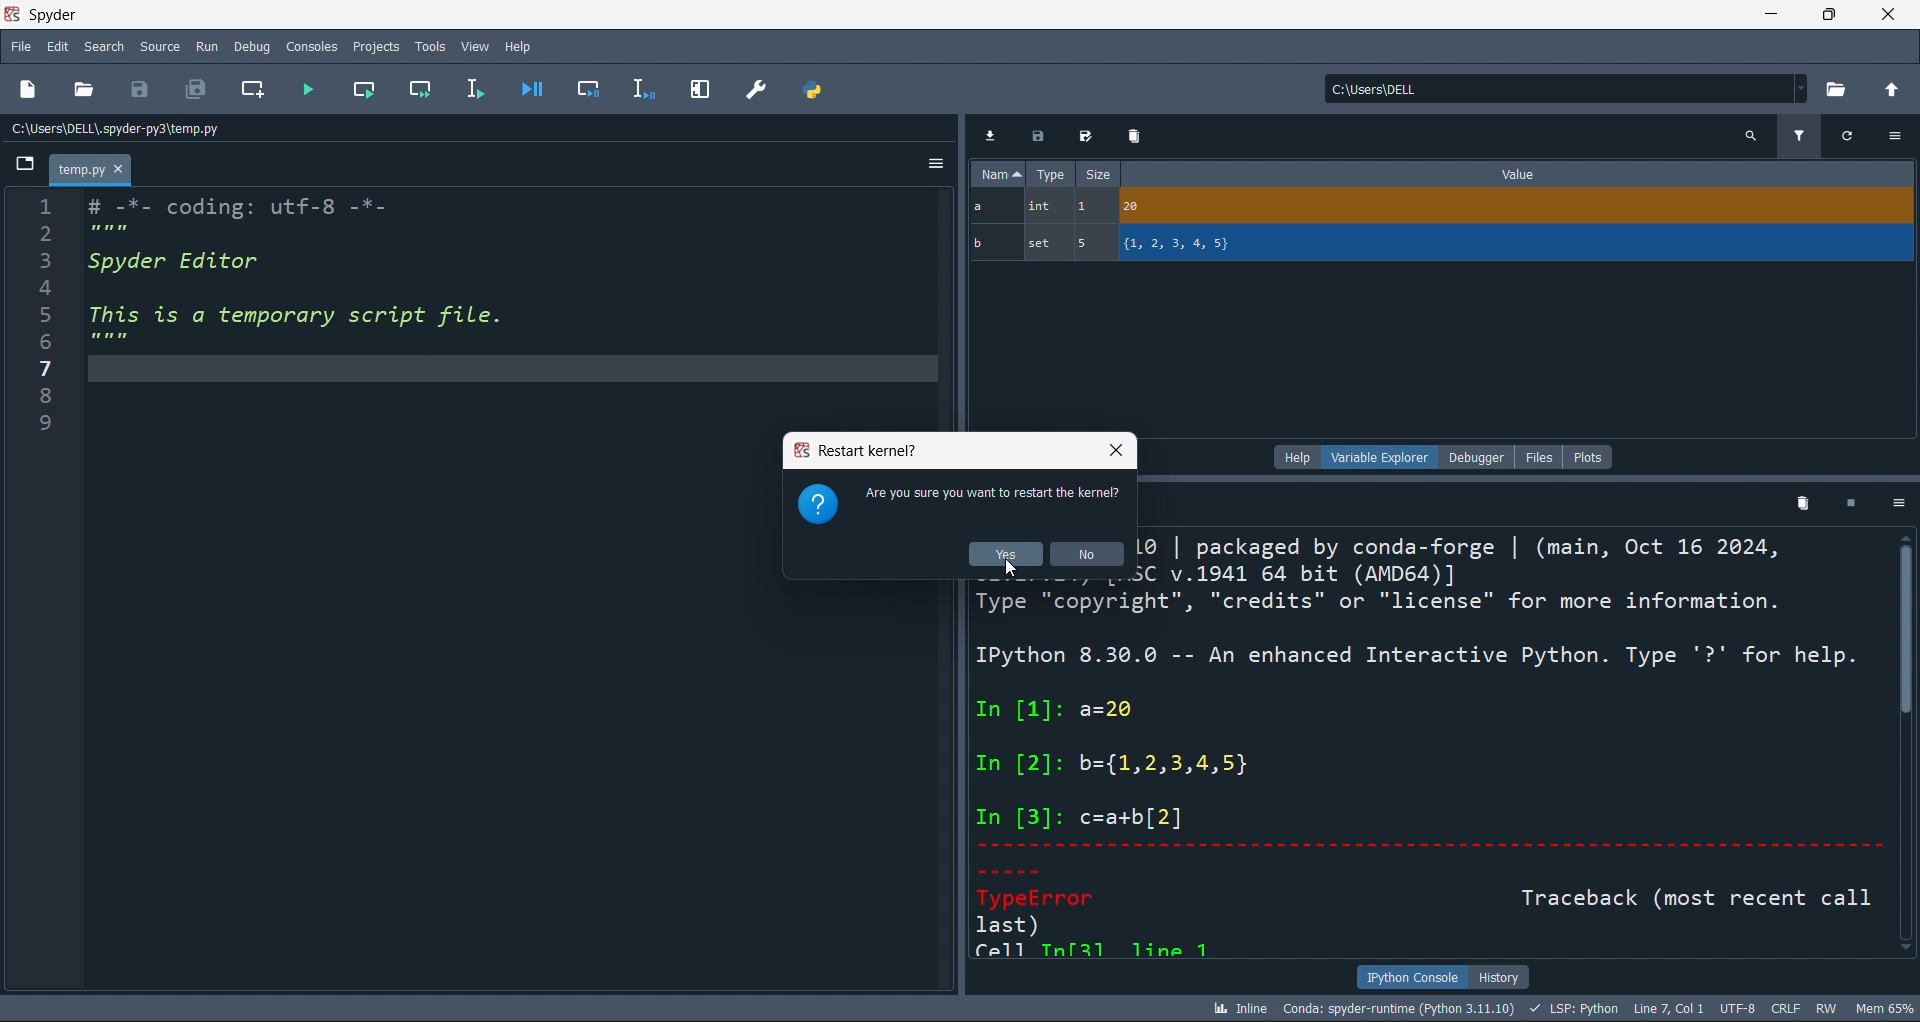  What do you see at coordinates (534, 91) in the screenshot?
I see `debug file` at bounding box center [534, 91].